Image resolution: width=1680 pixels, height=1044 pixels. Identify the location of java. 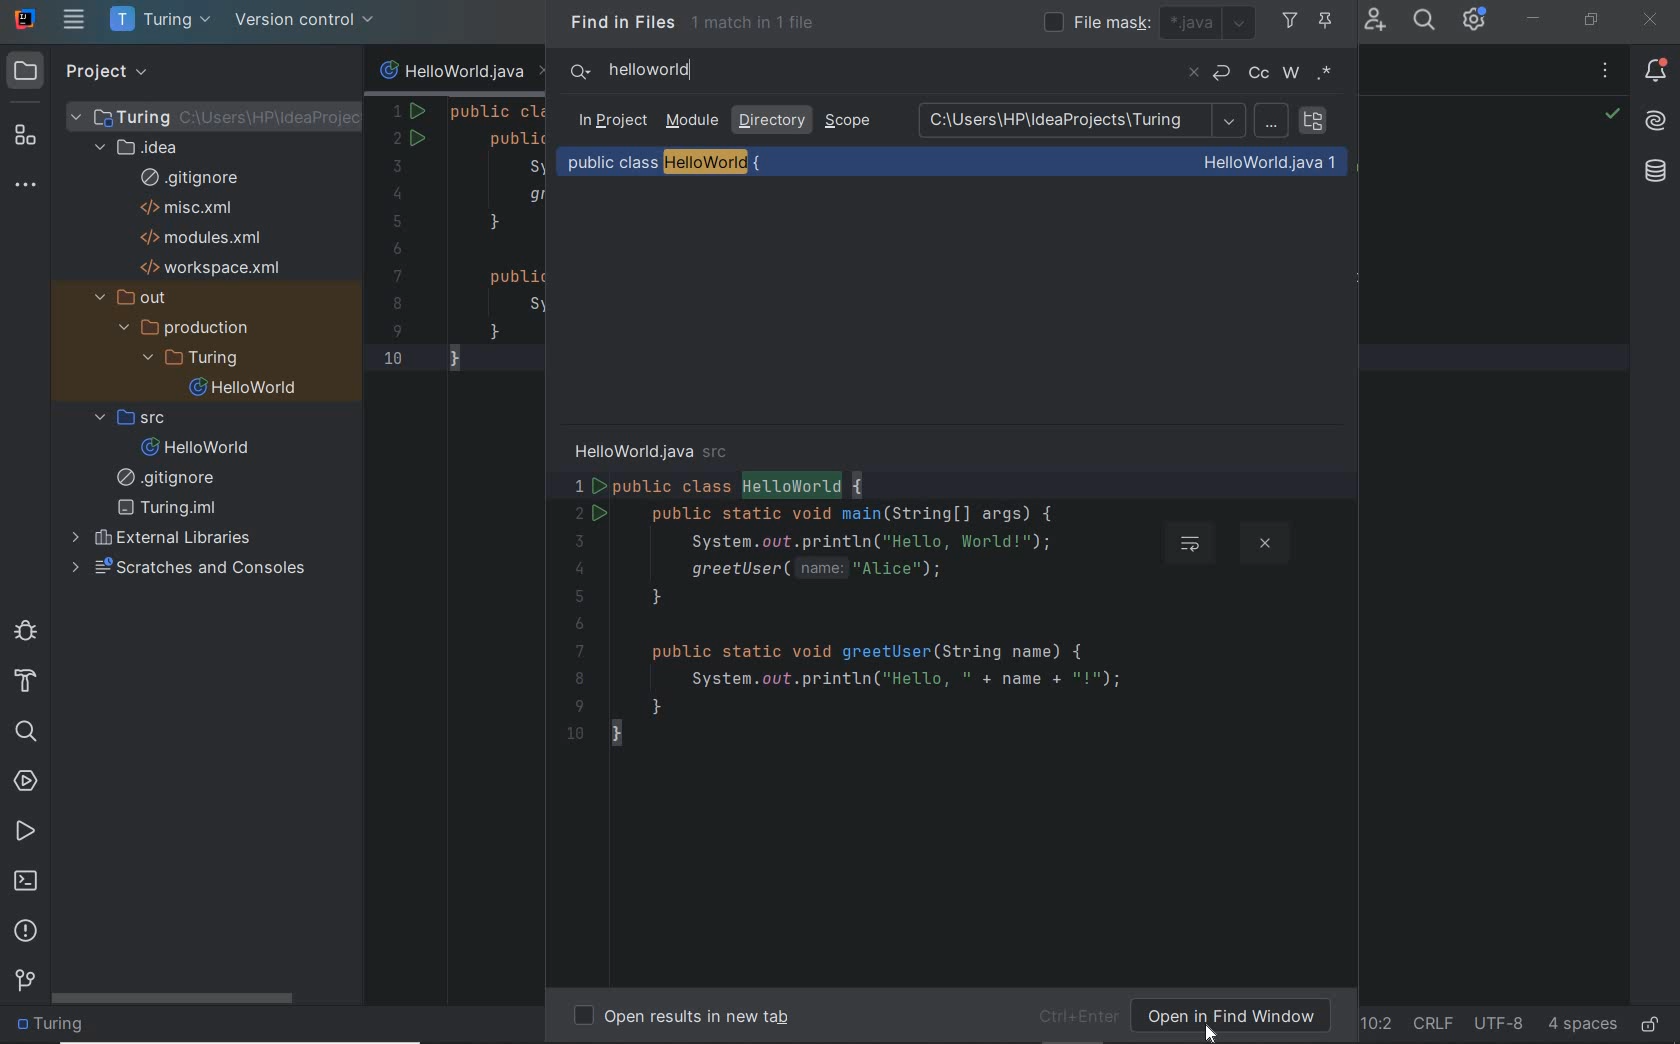
(1213, 25).